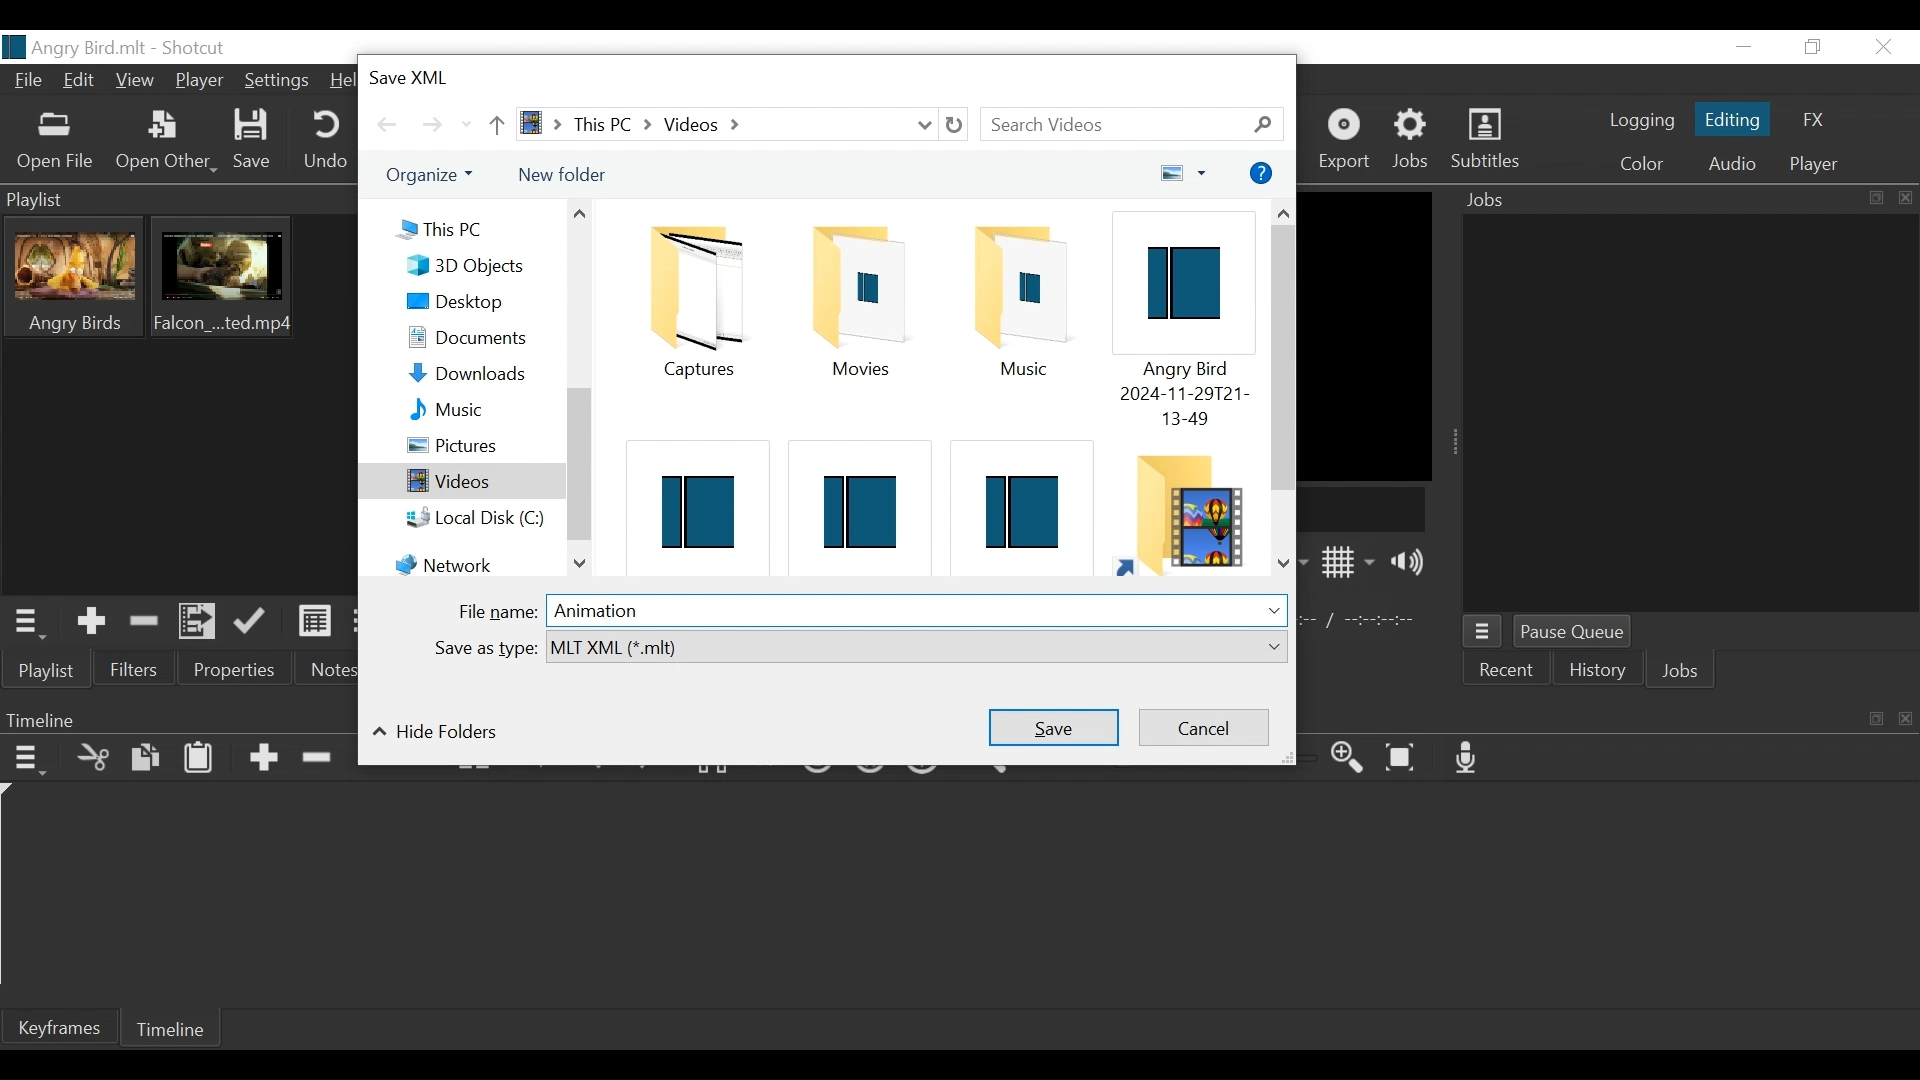  I want to click on Go forward, so click(433, 124).